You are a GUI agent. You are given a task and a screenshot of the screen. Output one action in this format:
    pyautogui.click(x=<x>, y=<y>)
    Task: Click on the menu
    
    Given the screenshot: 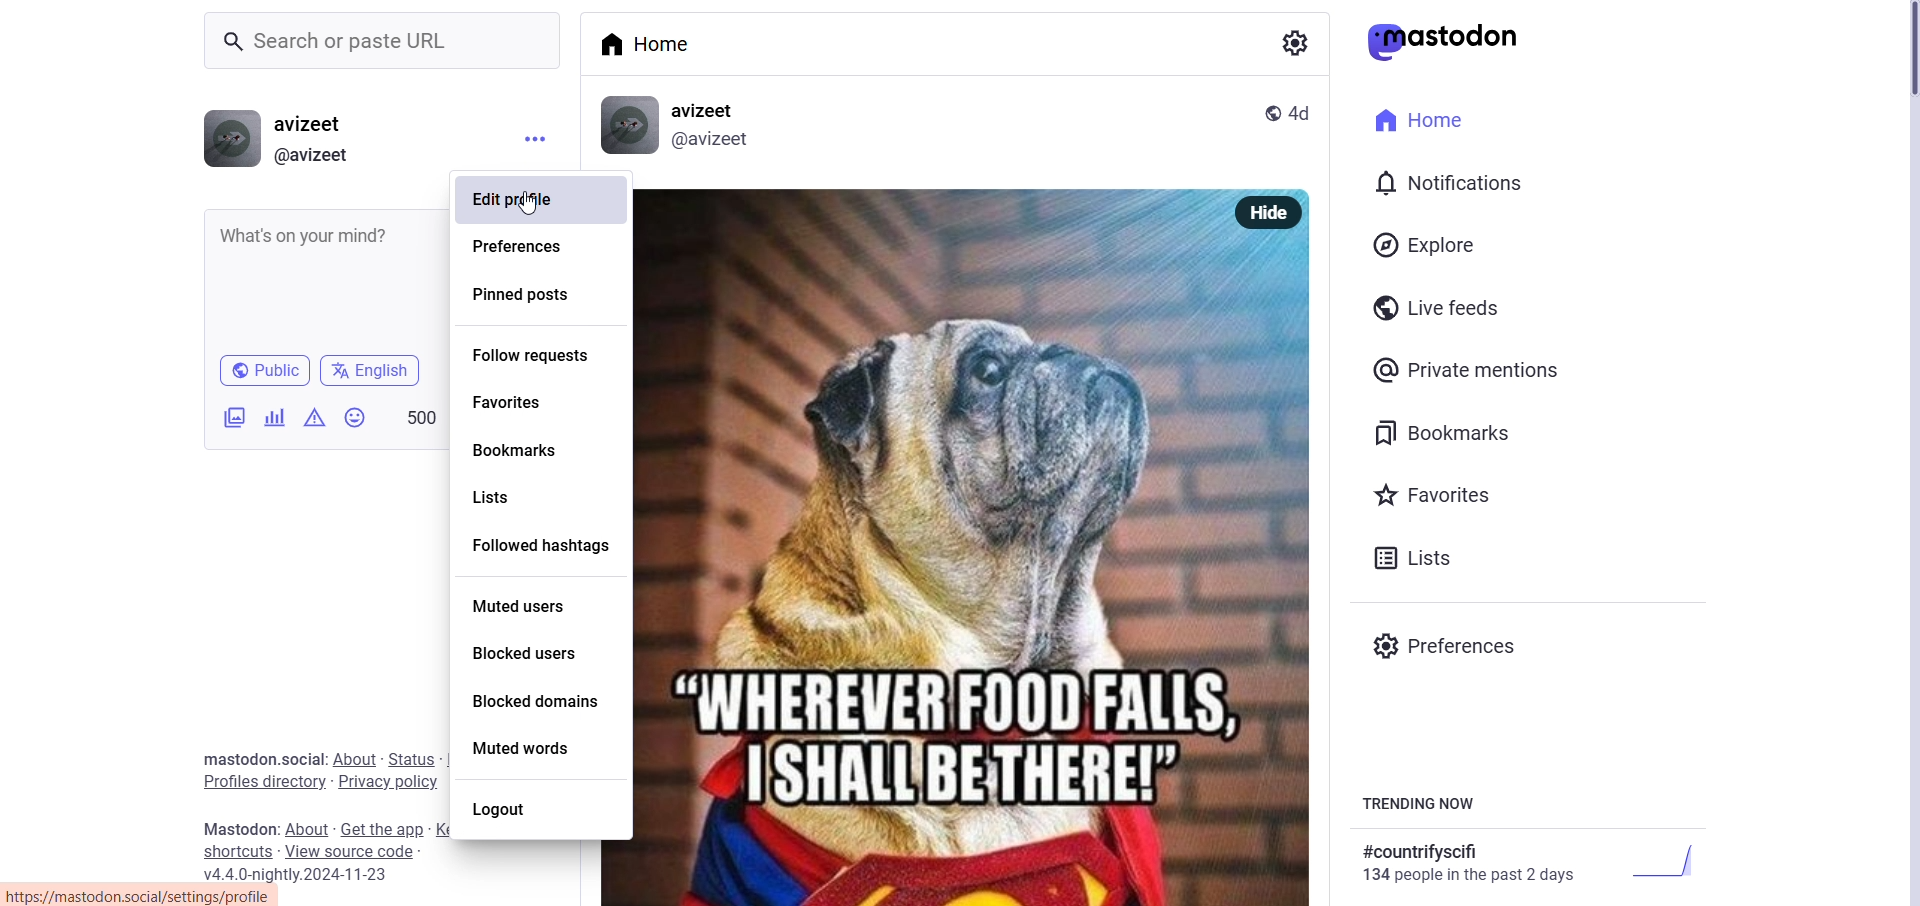 What is the action you would take?
    pyautogui.click(x=529, y=143)
    